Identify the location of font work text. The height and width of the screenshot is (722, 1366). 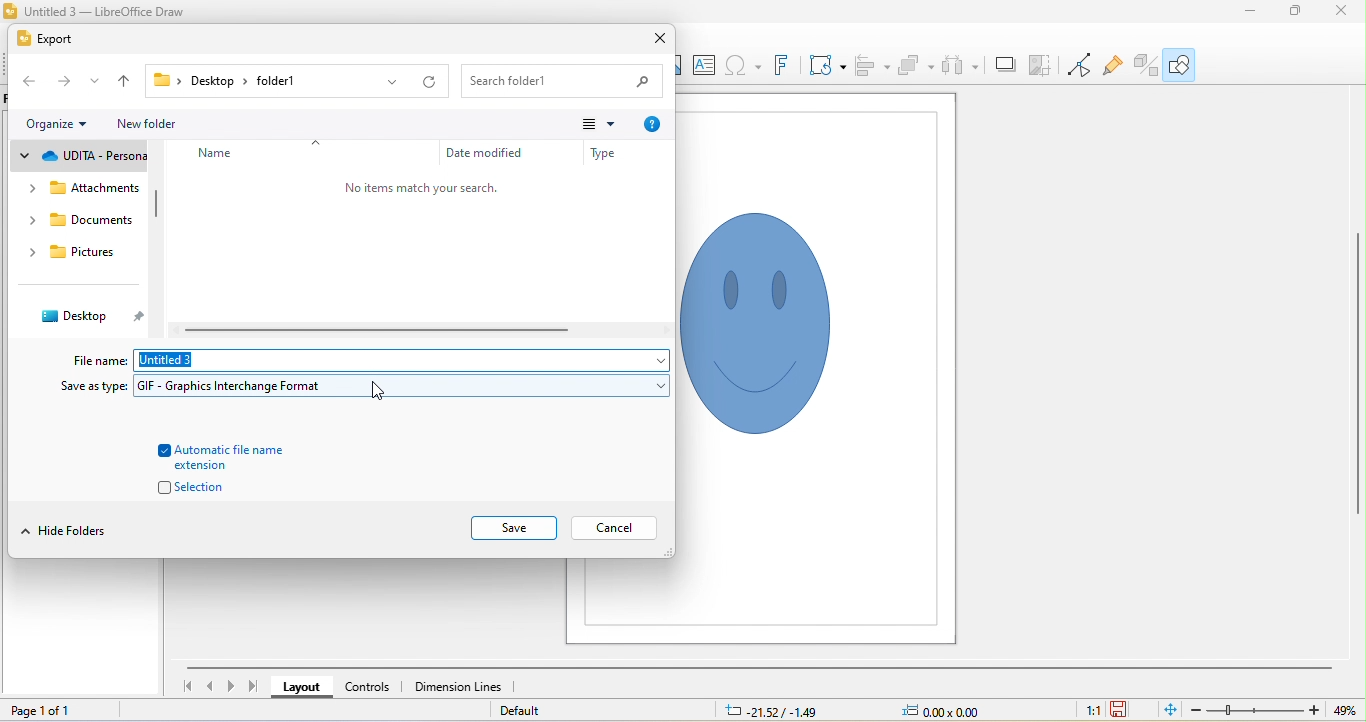
(781, 67).